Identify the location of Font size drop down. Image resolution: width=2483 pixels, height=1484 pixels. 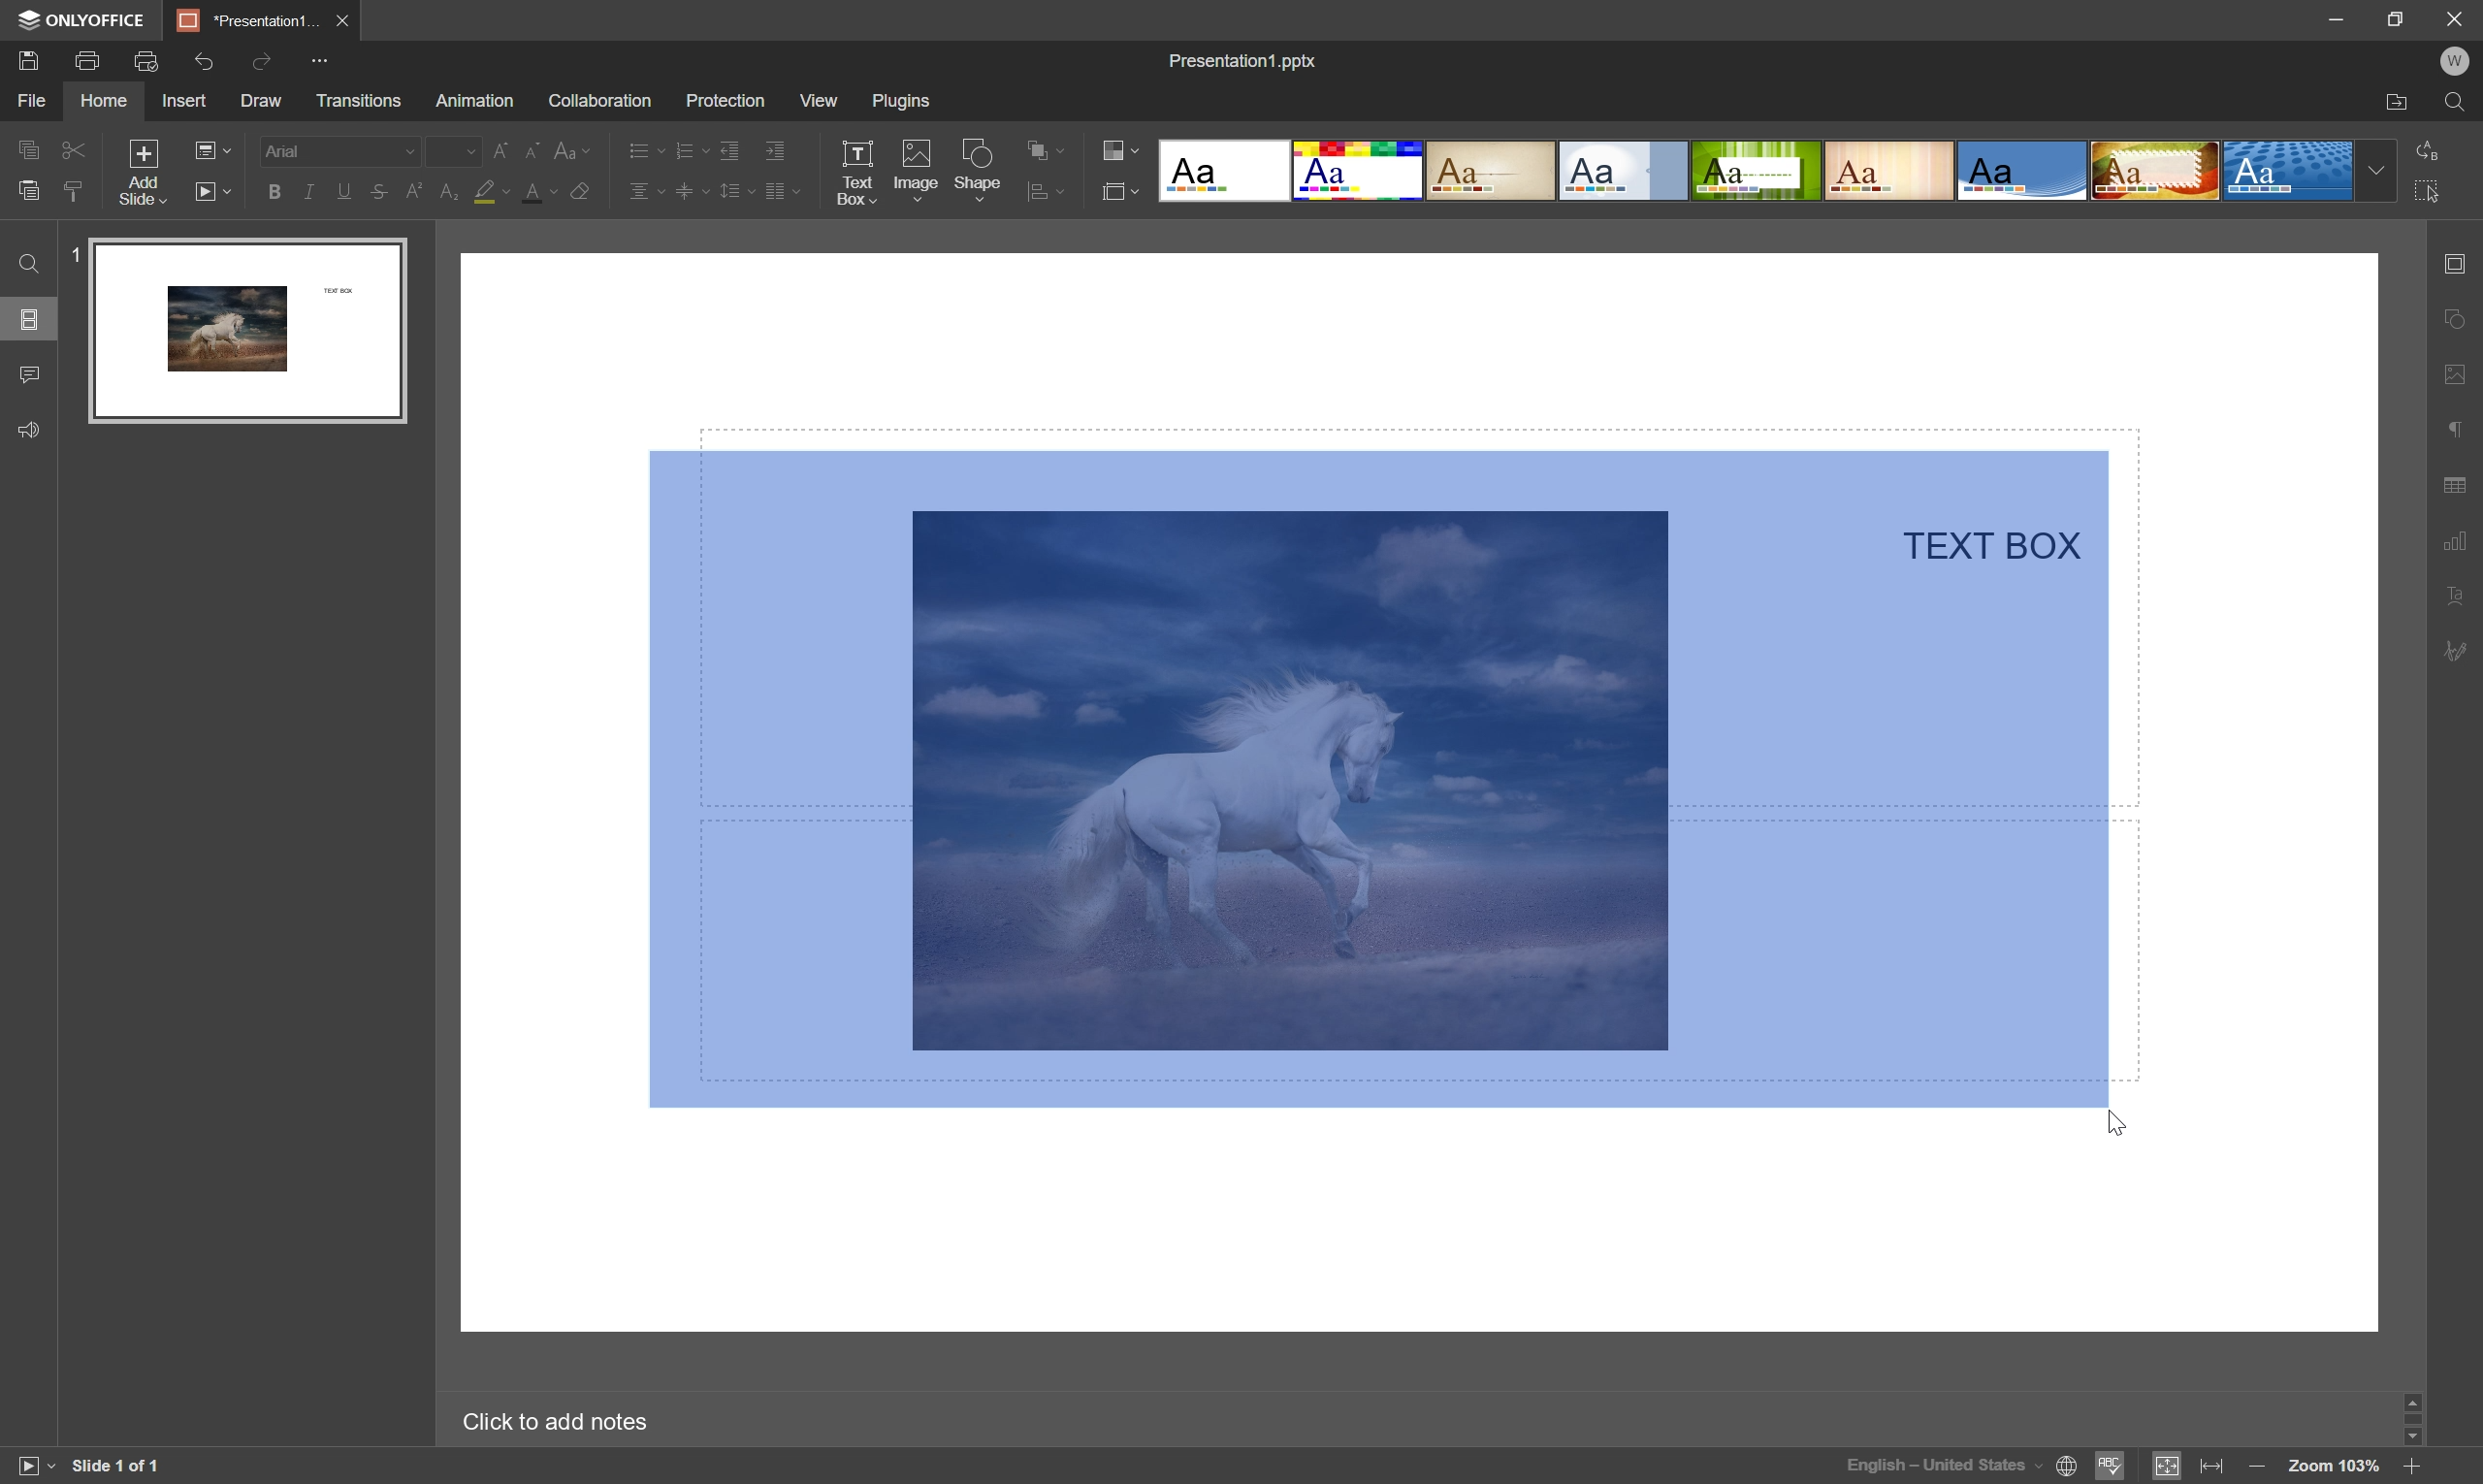
(452, 148).